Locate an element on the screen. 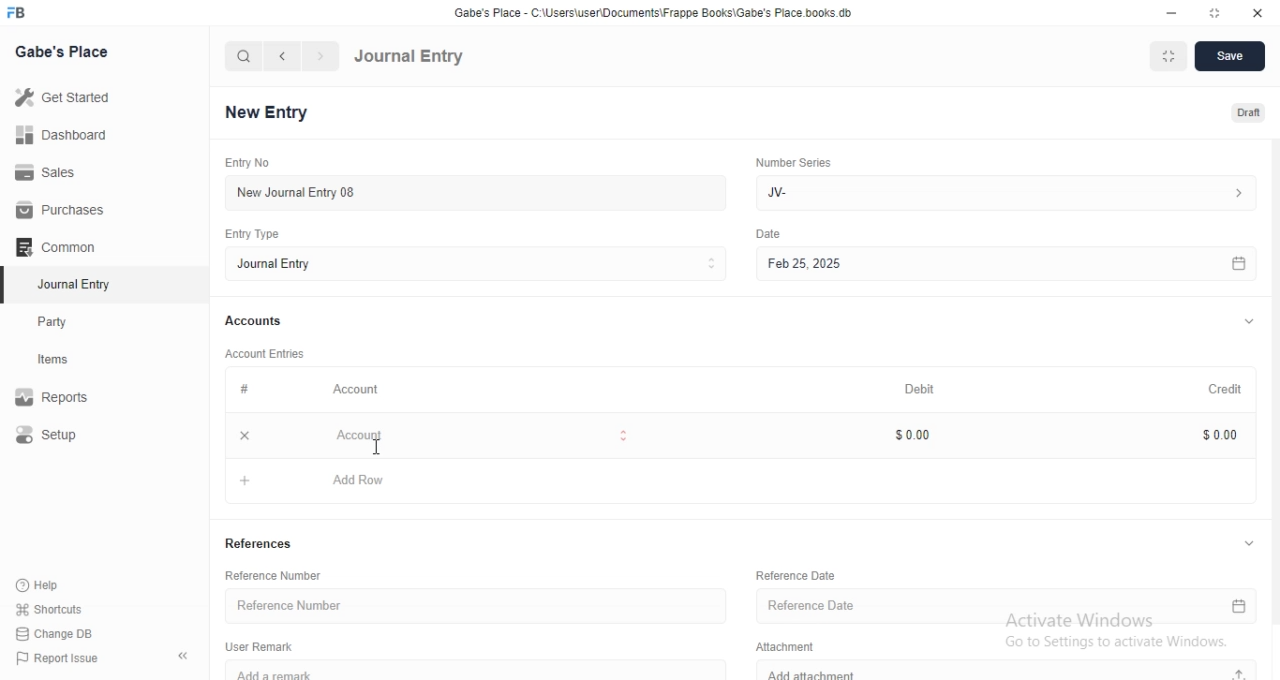  Gabe's Place is located at coordinates (61, 52).